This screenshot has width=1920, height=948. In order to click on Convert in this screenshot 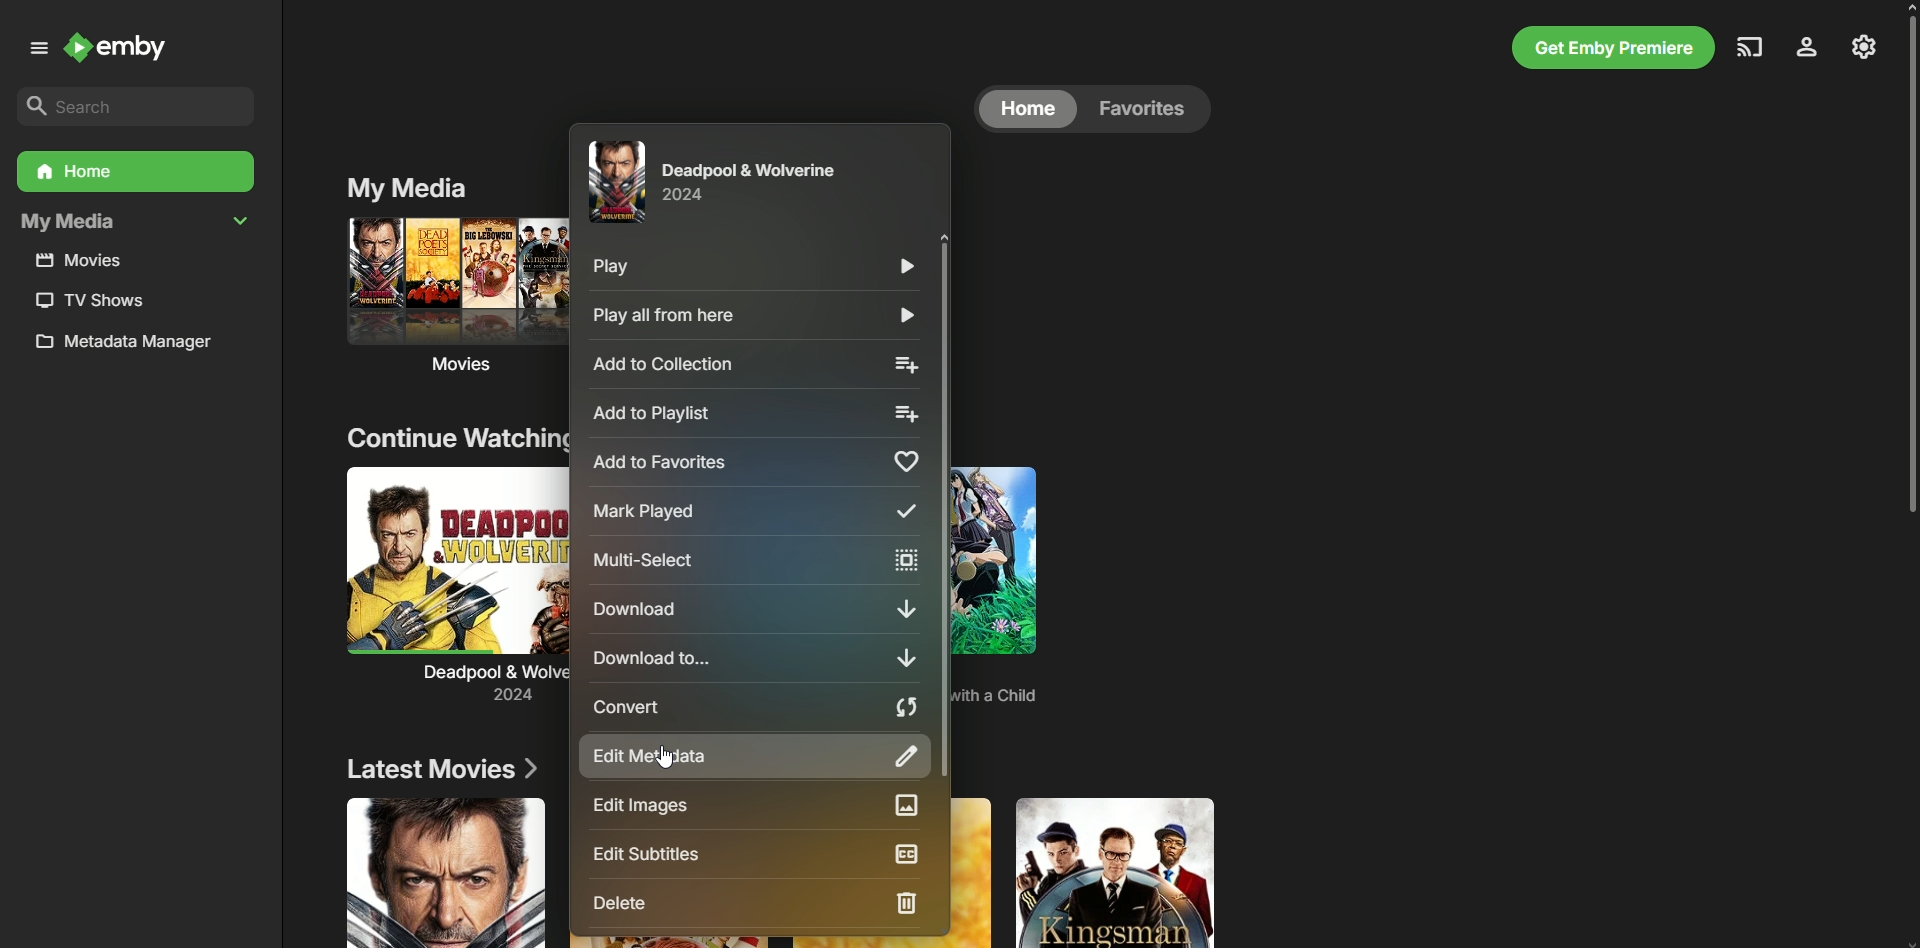, I will do `click(753, 705)`.